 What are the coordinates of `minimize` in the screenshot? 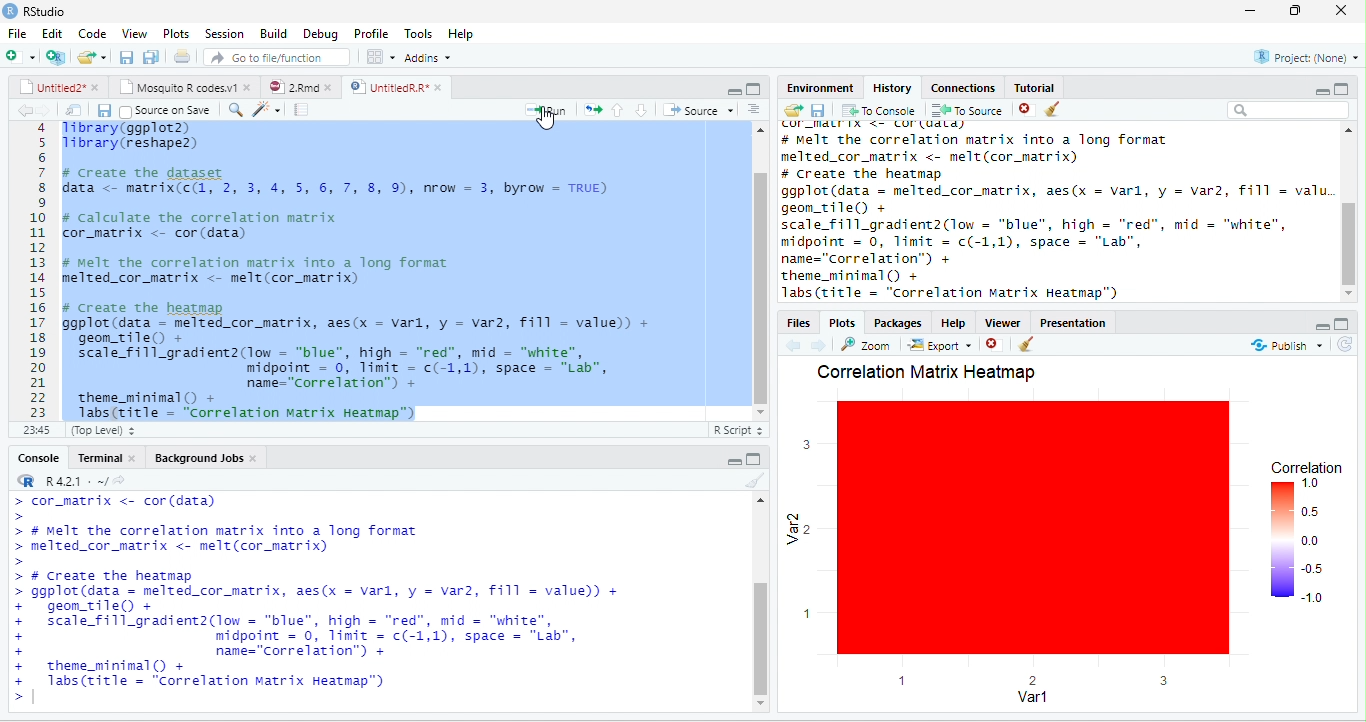 It's located at (1248, 11).